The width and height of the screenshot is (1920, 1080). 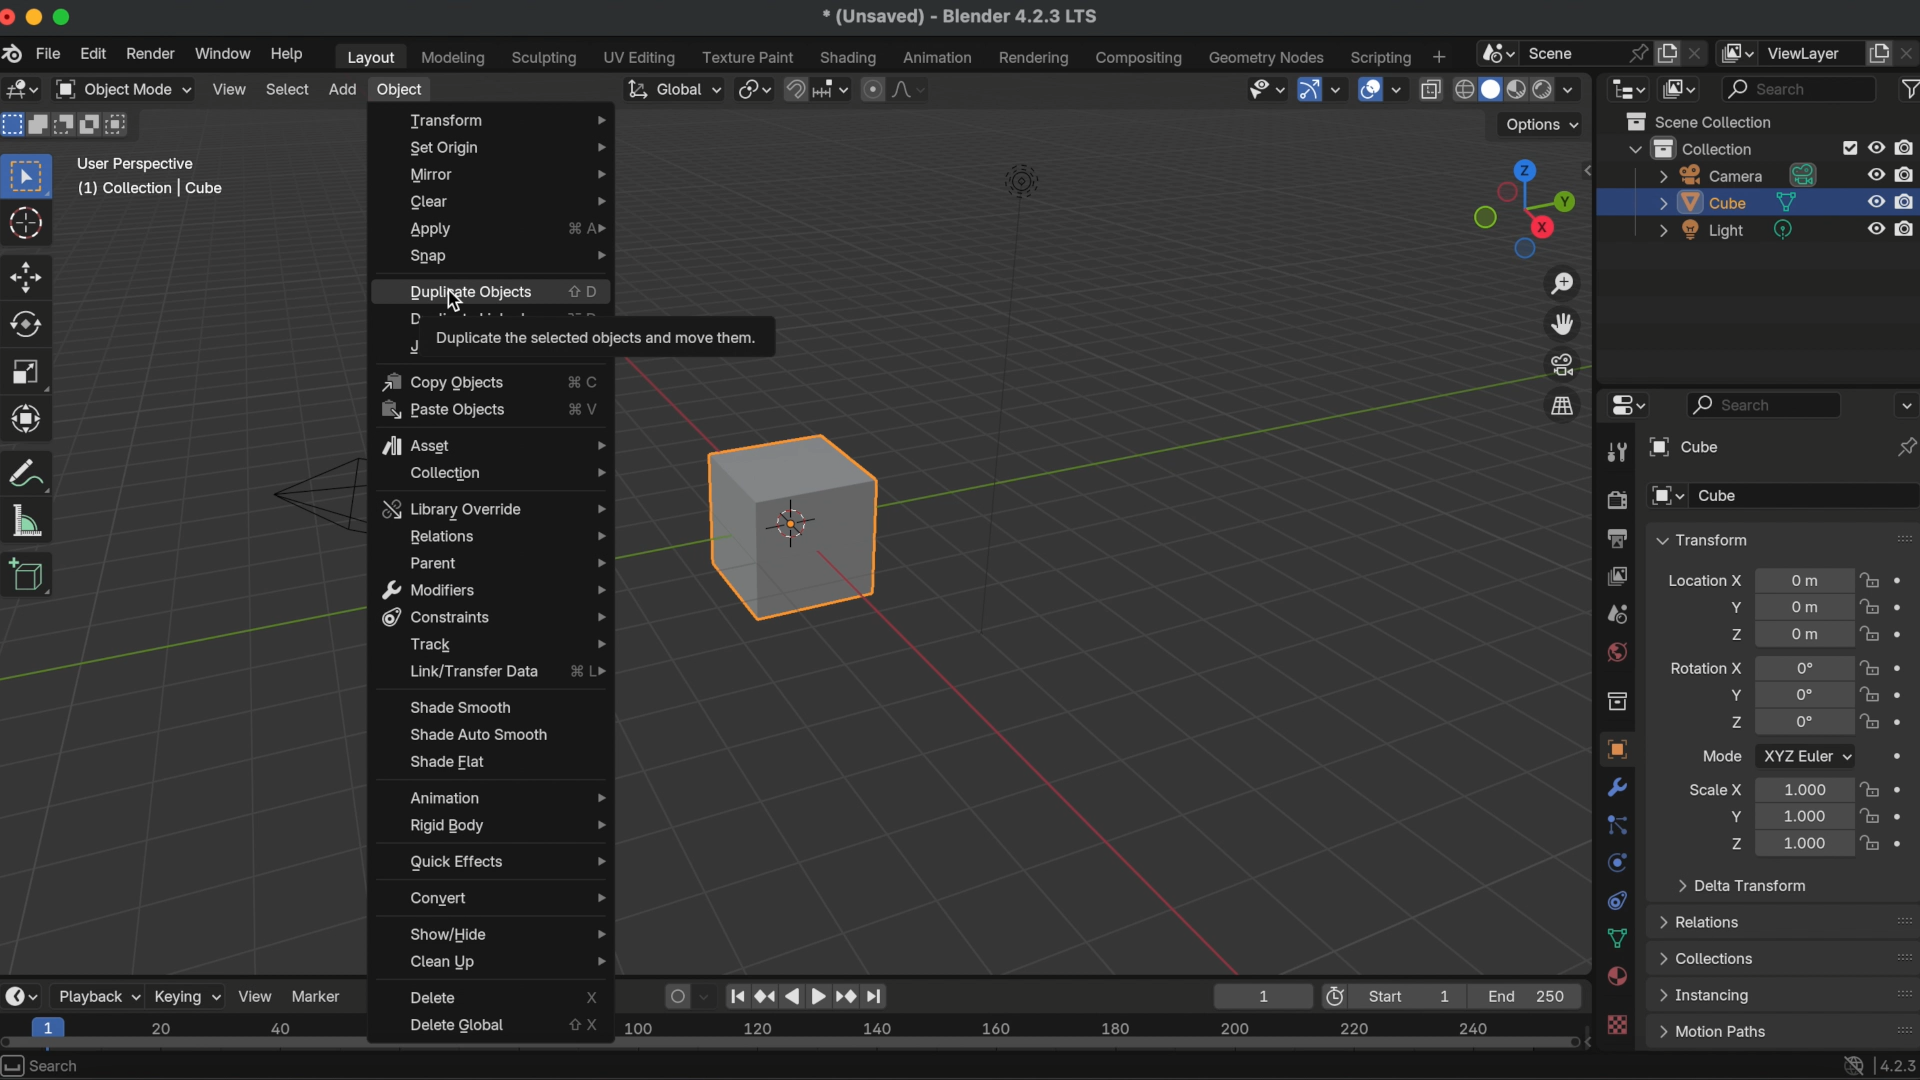 What do you see at coordinates (256, 995) in the screenshot?
I see `view` at bounding box center [256, 995].